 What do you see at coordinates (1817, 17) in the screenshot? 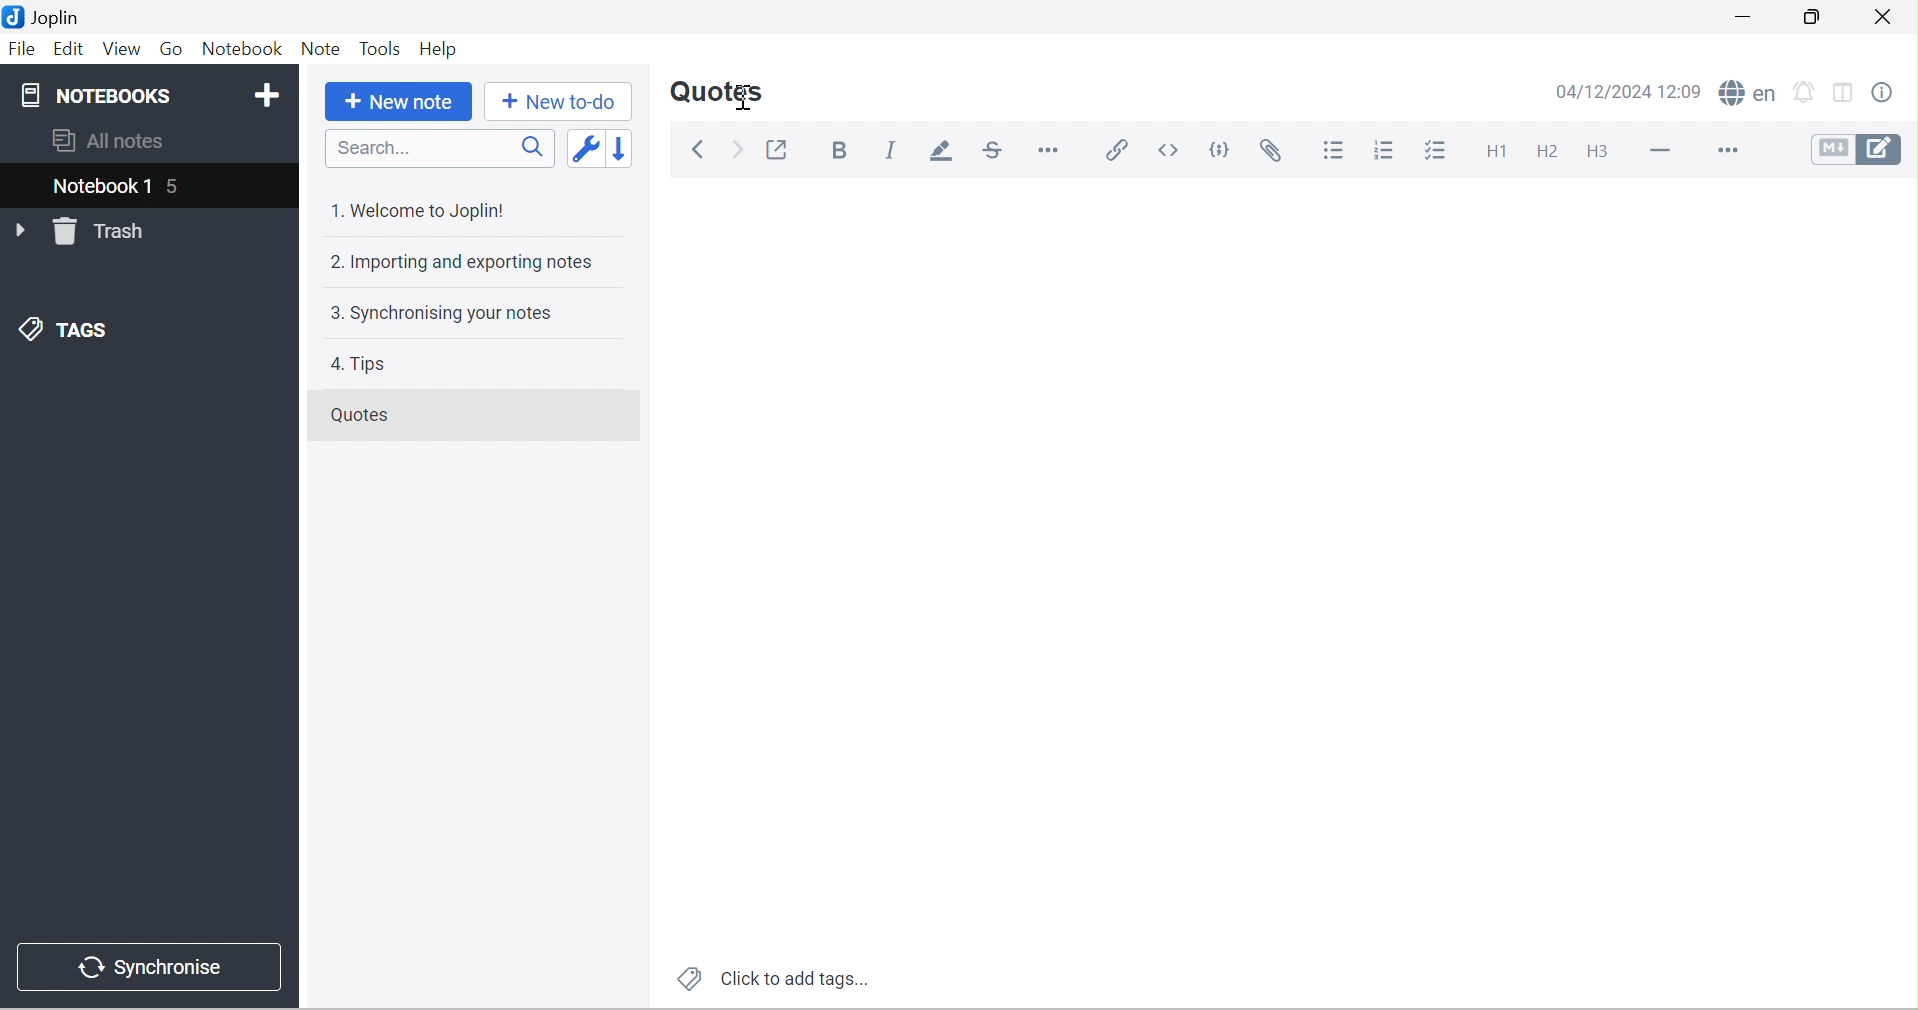
I see `Restore Down` at bounding box center [1817, 17].